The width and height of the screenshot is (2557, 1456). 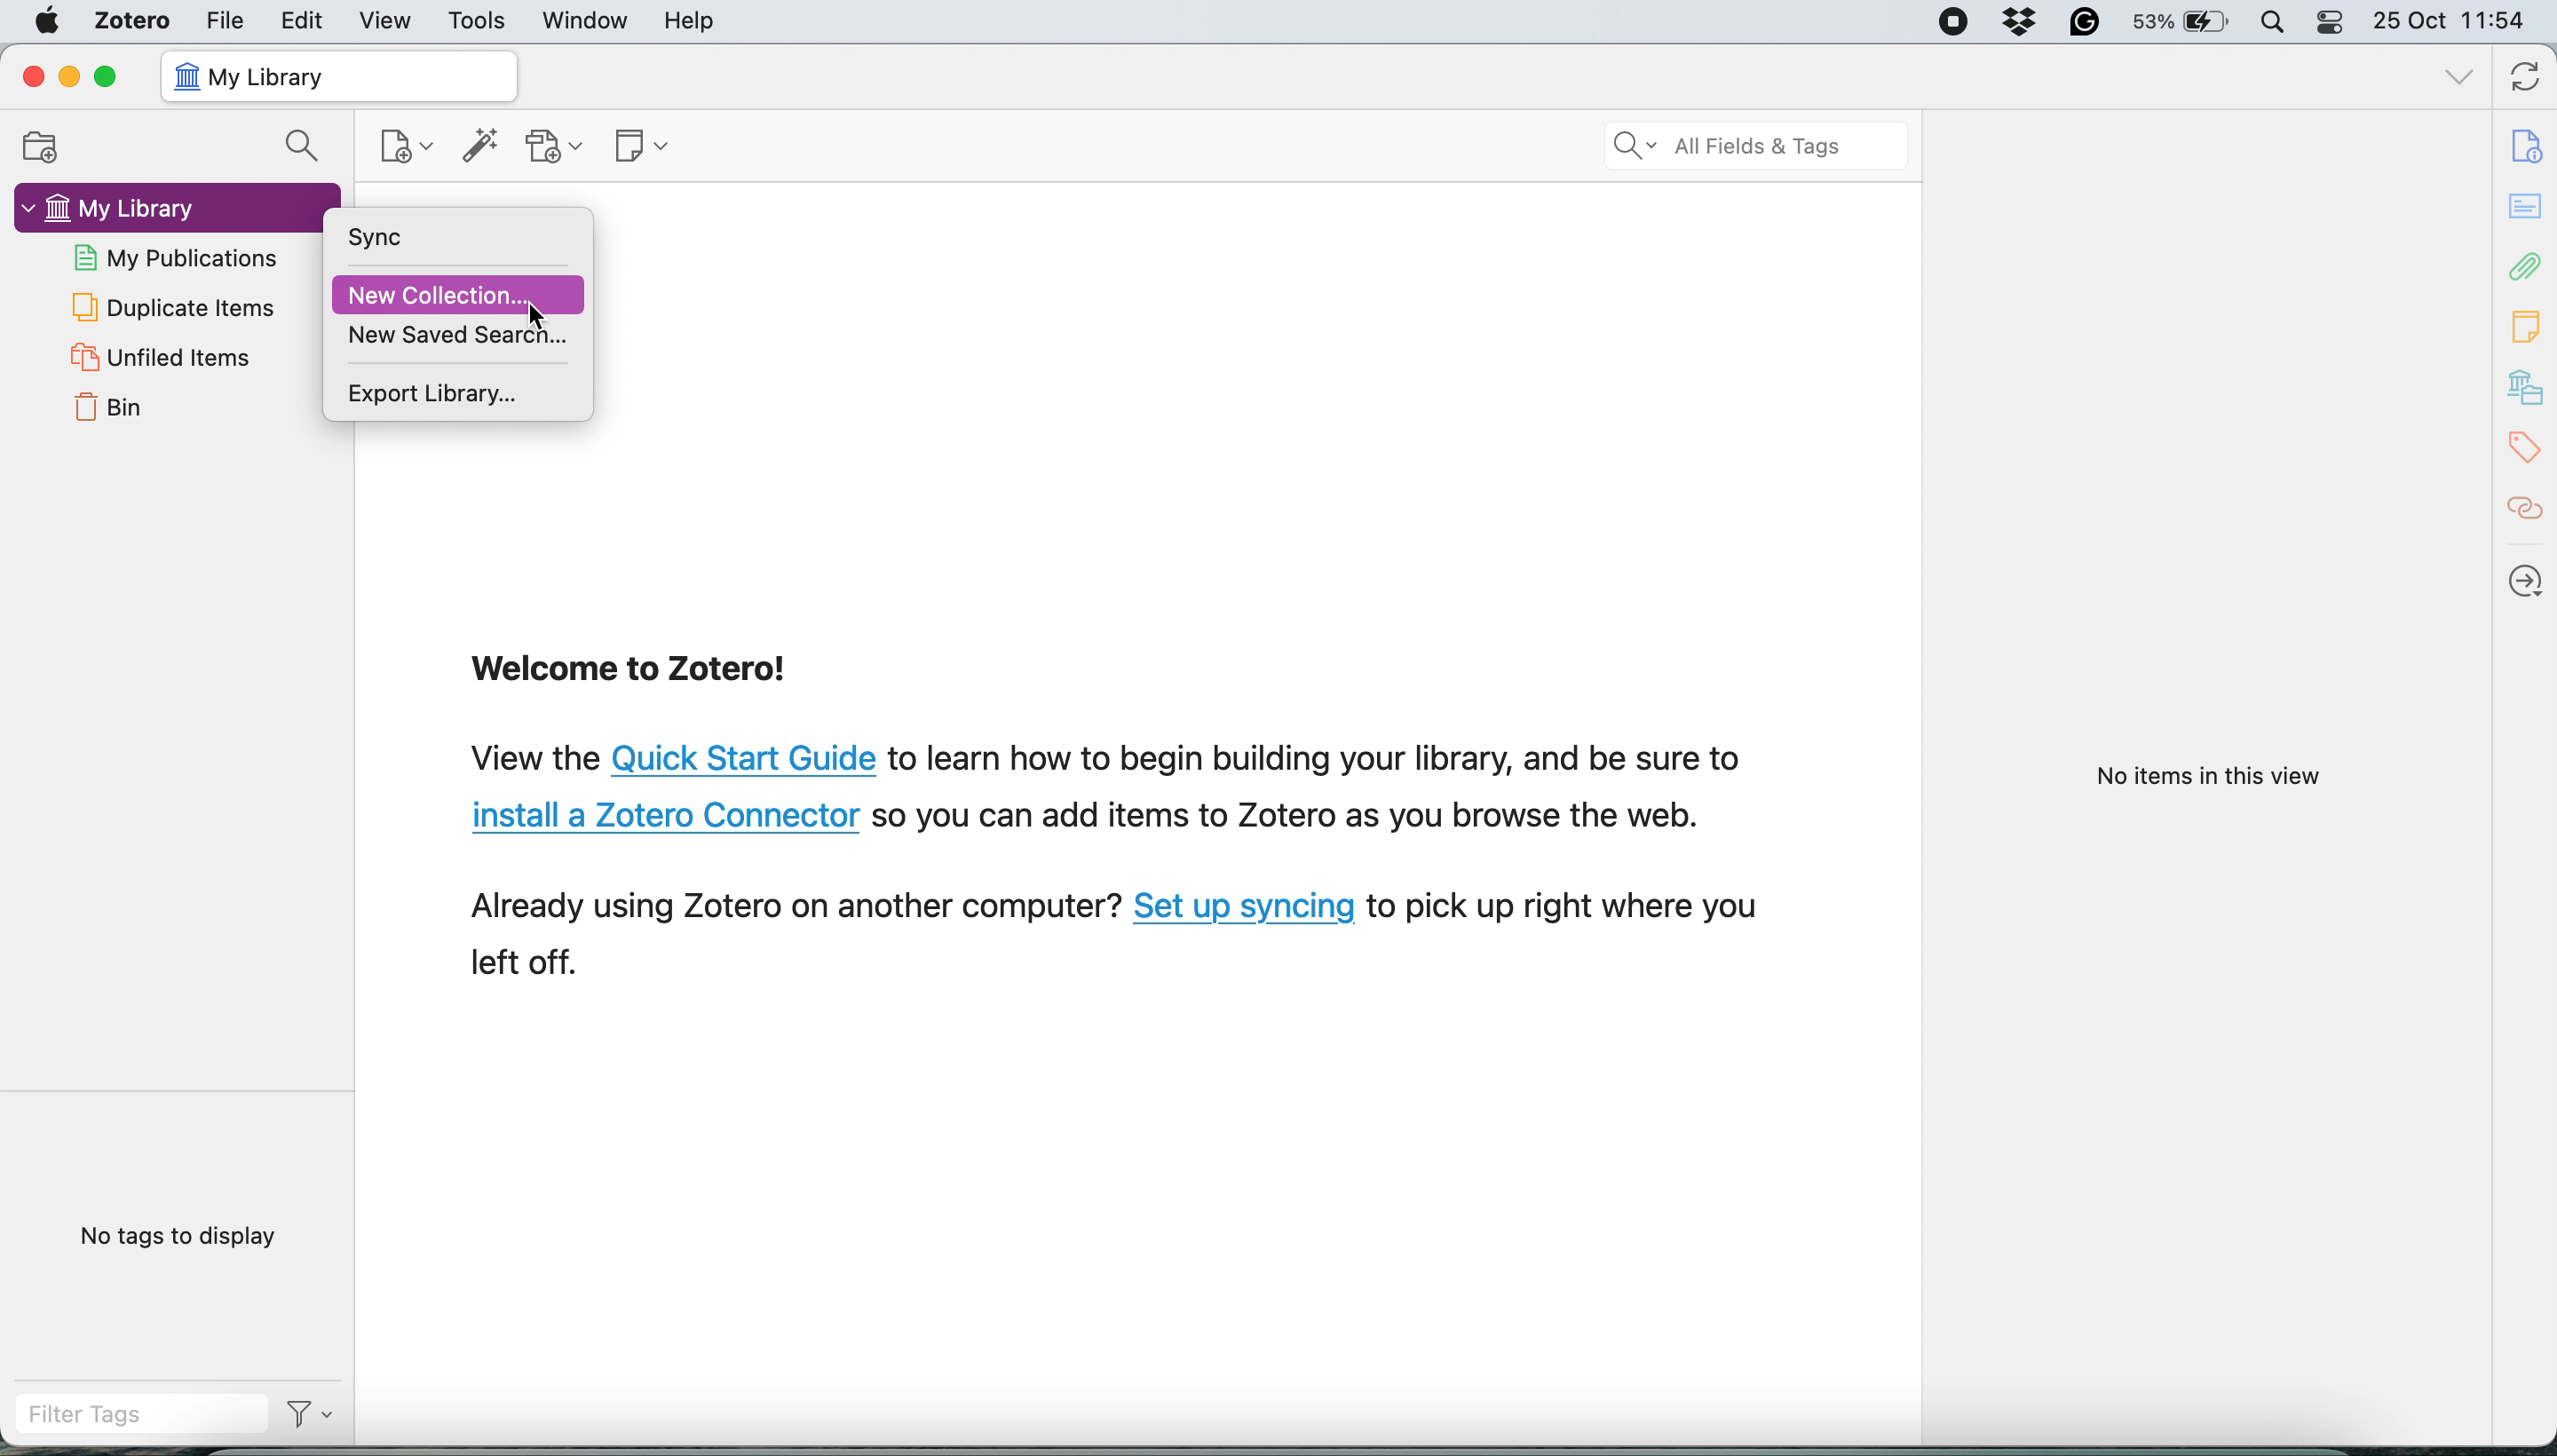 I want to click on library, so click(x=2527, y=390).